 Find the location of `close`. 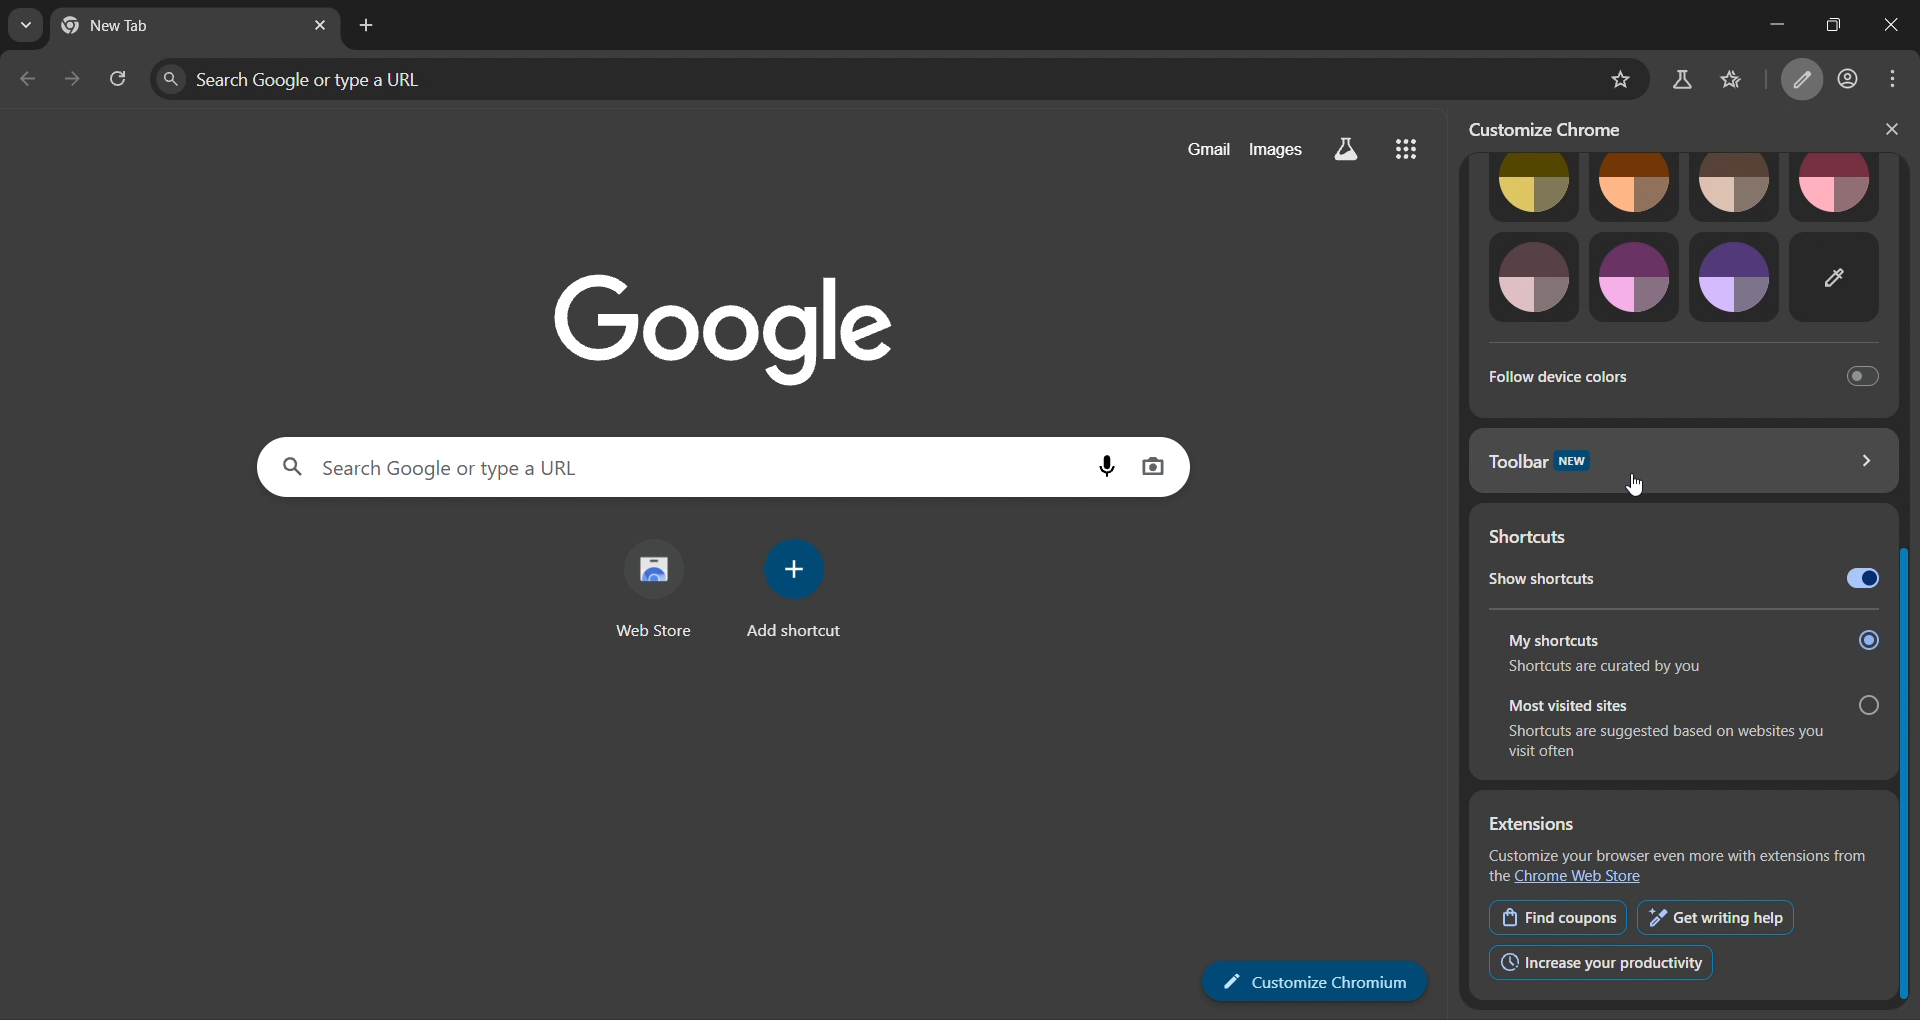

close is located at coordinates (1892, 129).